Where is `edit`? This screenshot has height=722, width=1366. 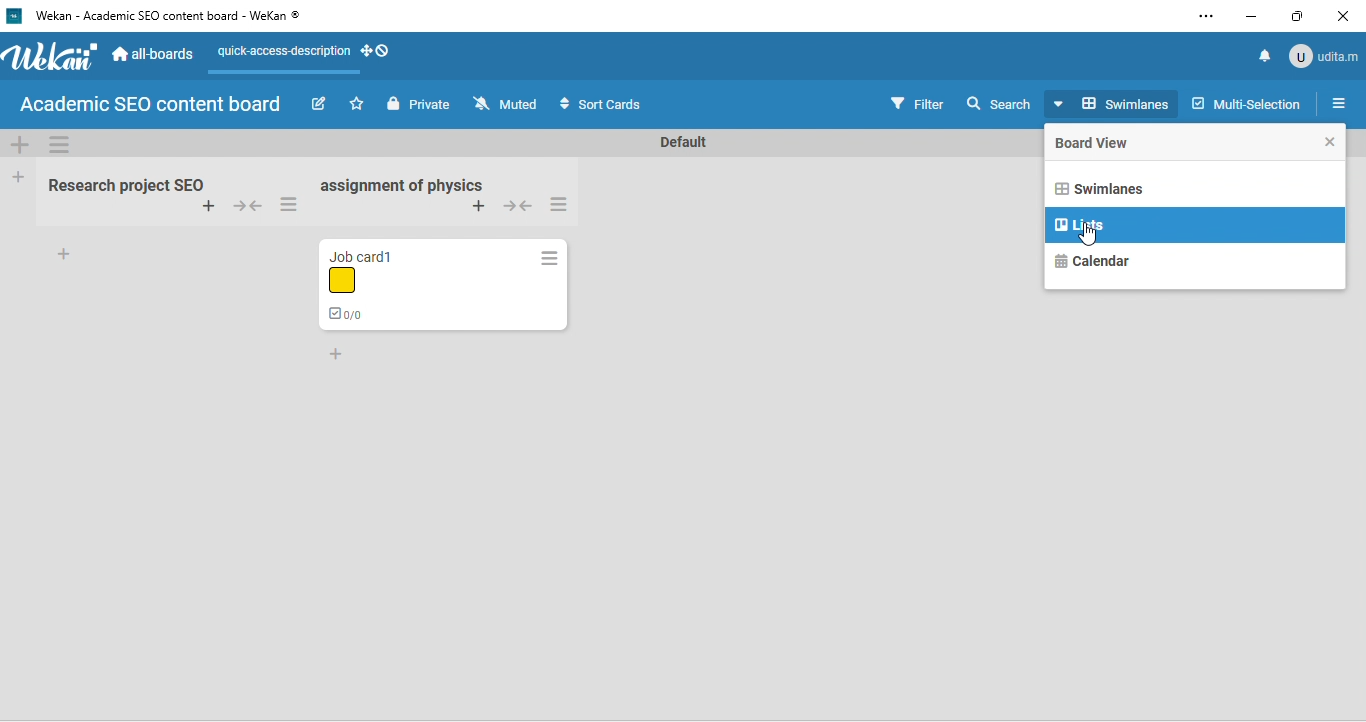 edit is located at coordinates (318, 105).